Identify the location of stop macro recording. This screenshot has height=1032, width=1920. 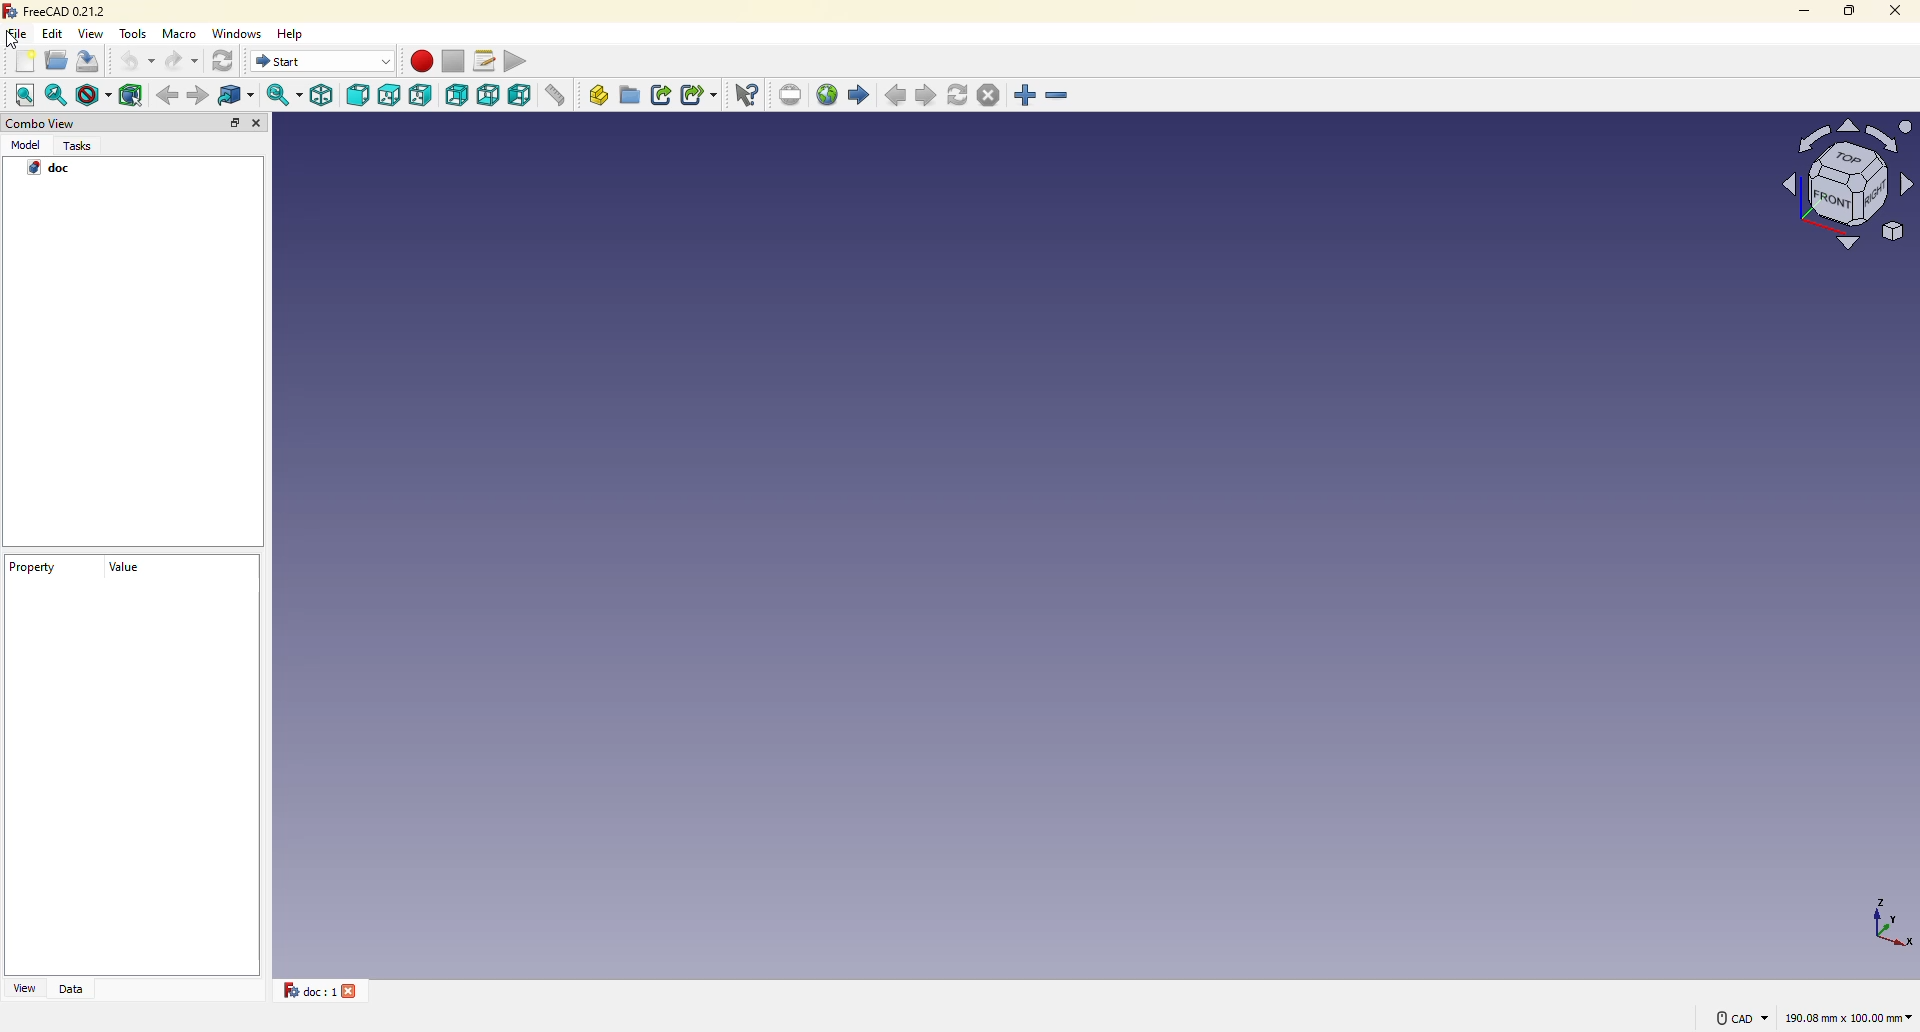
(452, 62).